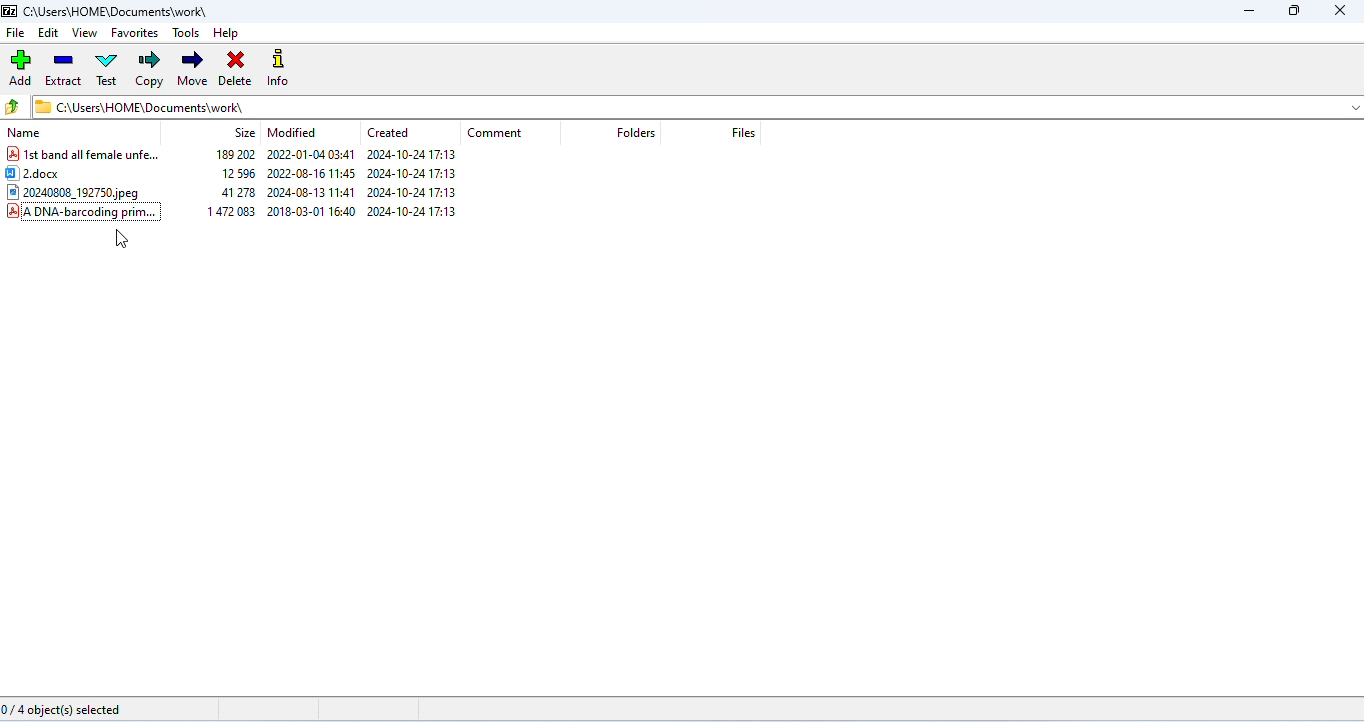 Image resolution: width=1364 pixels, height=722 pixels. Describe the element at coordinates (15, 32) in the screenshot. I see `file` at that location.